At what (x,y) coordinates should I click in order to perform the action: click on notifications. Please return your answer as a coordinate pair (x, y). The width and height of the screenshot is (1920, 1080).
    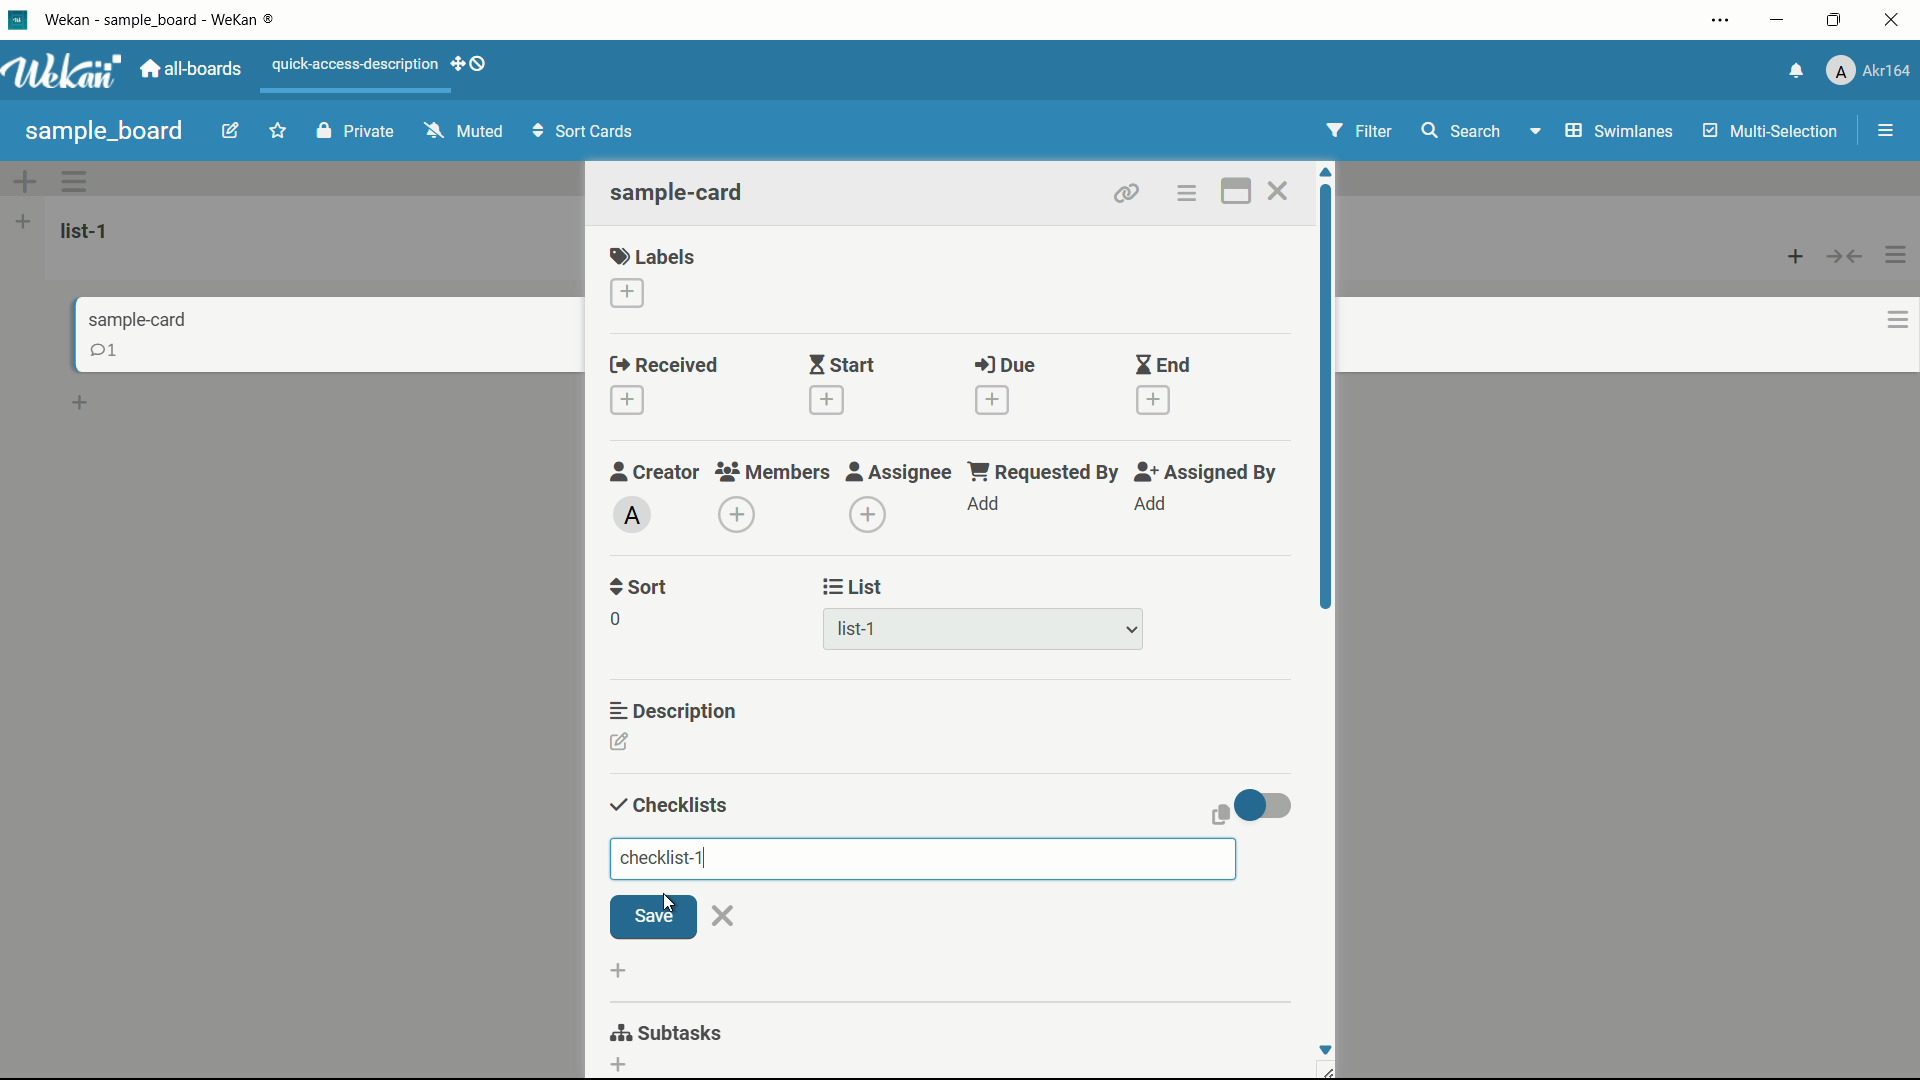
    Looking at the image, I should click on (1798, 71).